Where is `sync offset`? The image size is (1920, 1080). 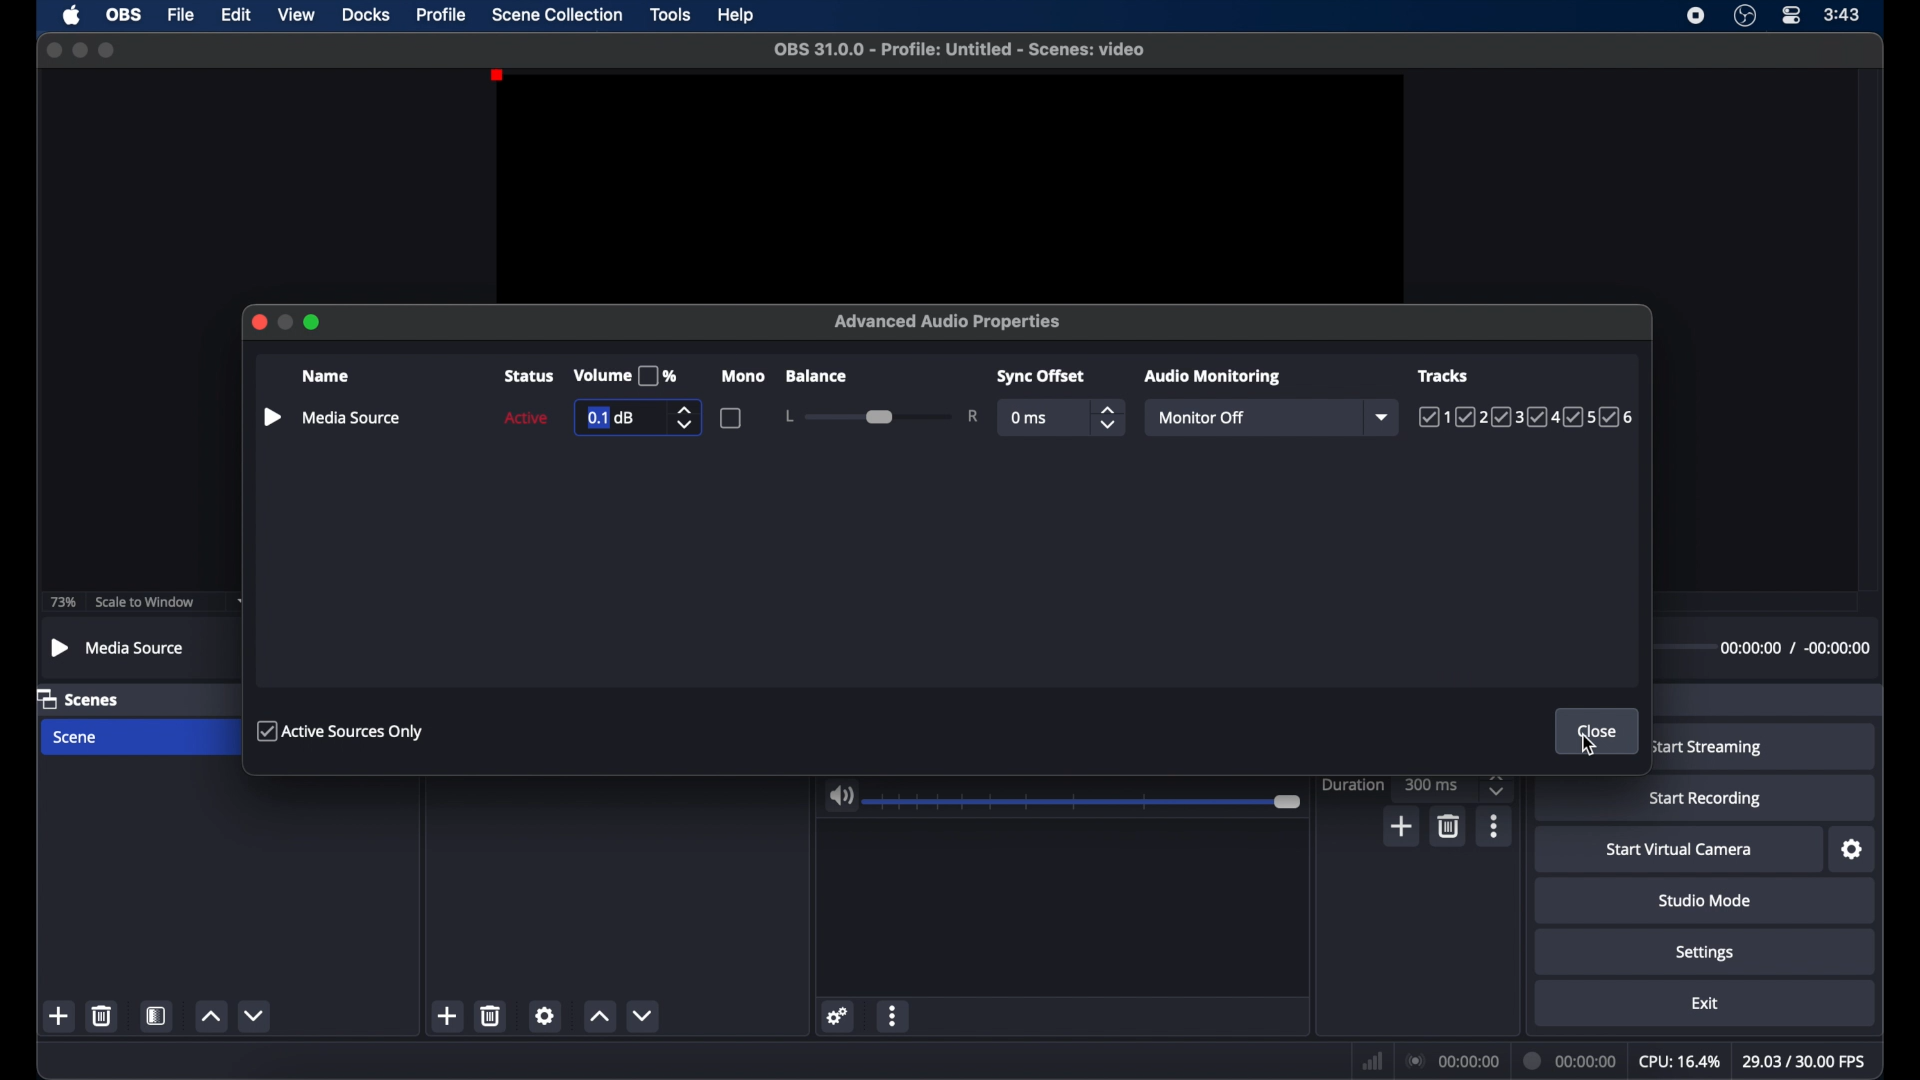 sync offset is located at coordinates (1039, 376).